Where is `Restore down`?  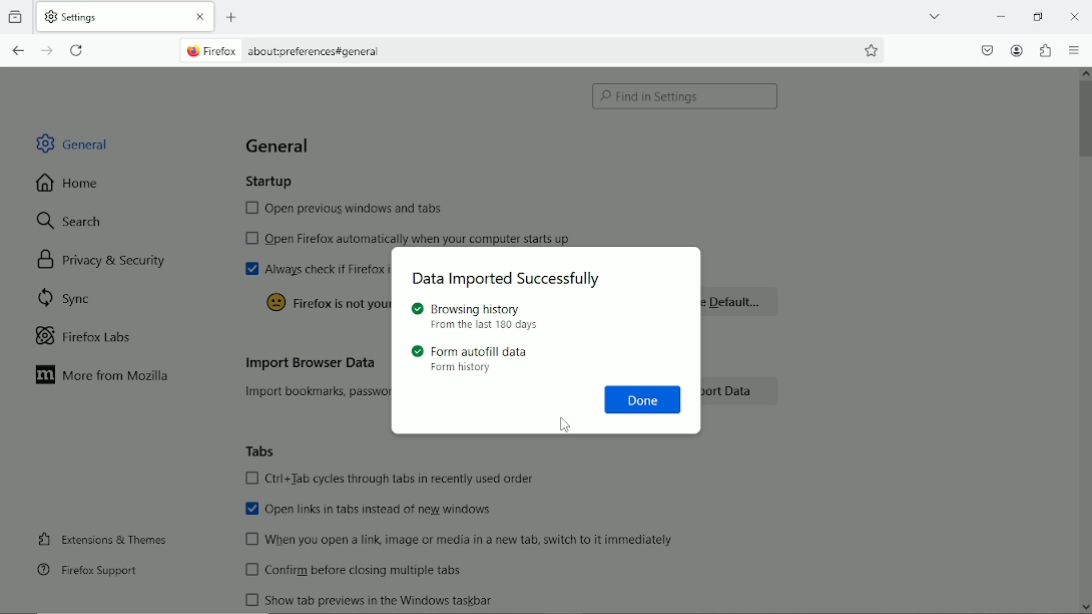 Restore down is located at coordinates (1038, 18).